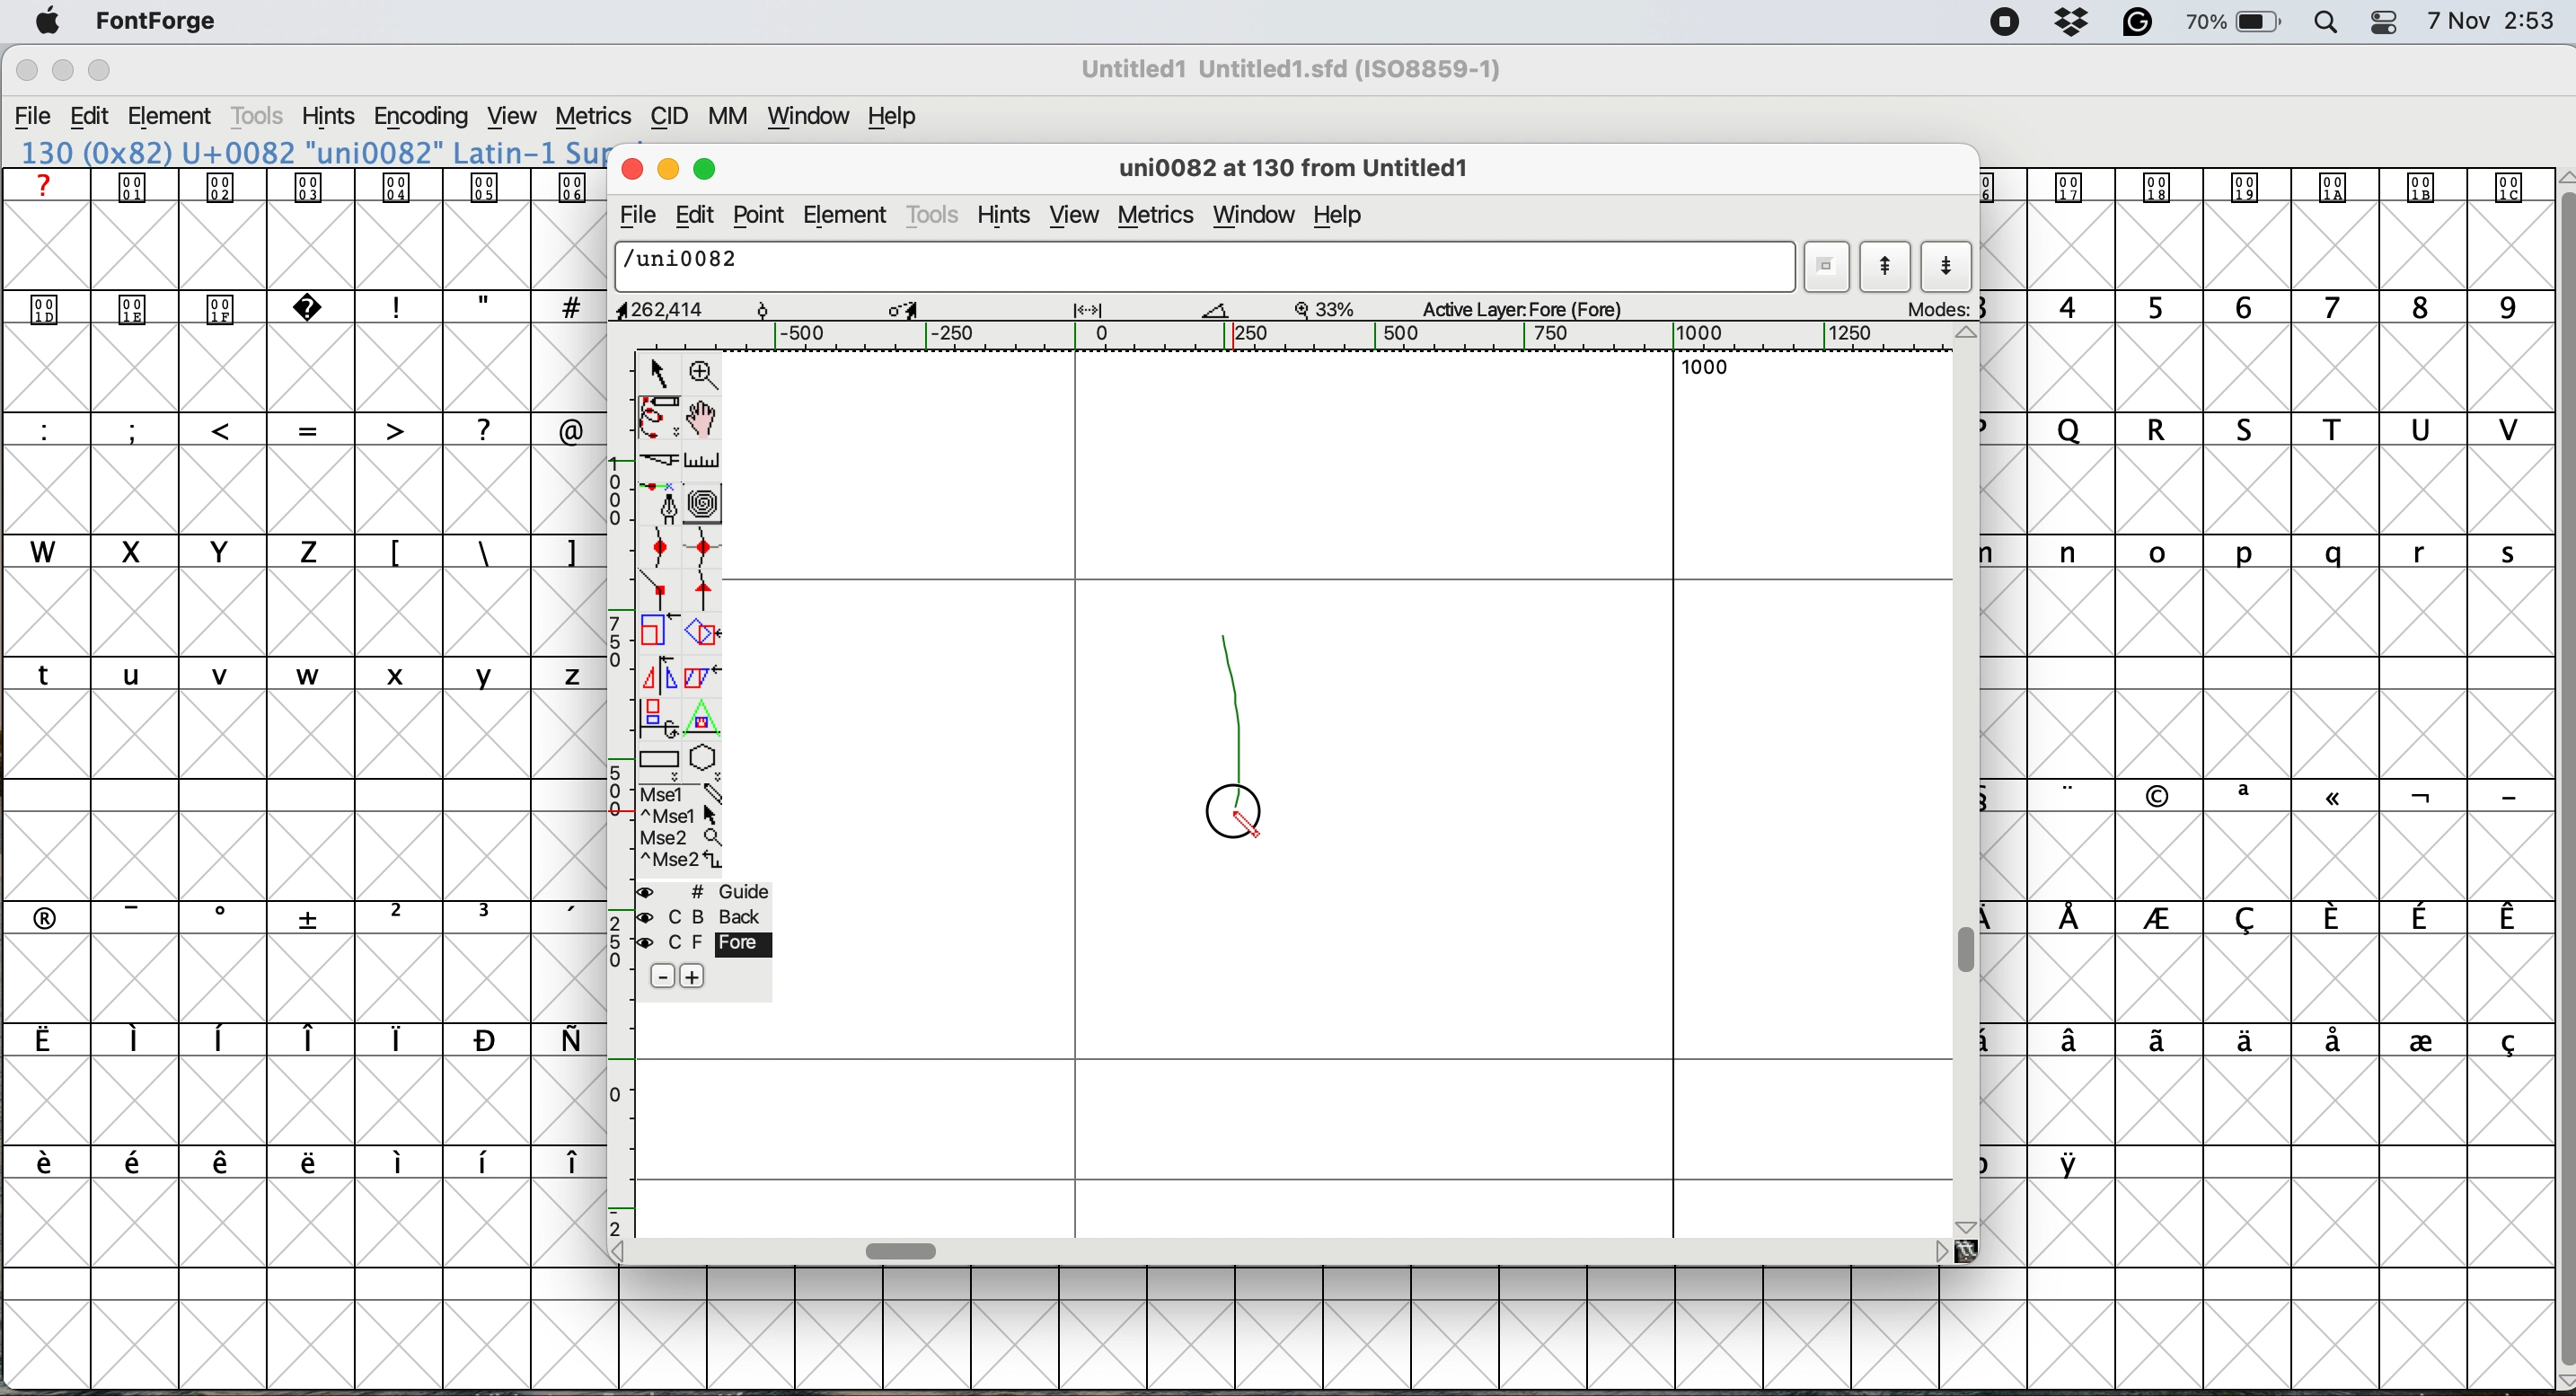 This screenshot has width=2576, height=1396. Describe the element at coordinates (2076, 23) in the screenshot. I see `dropbox` at that location.